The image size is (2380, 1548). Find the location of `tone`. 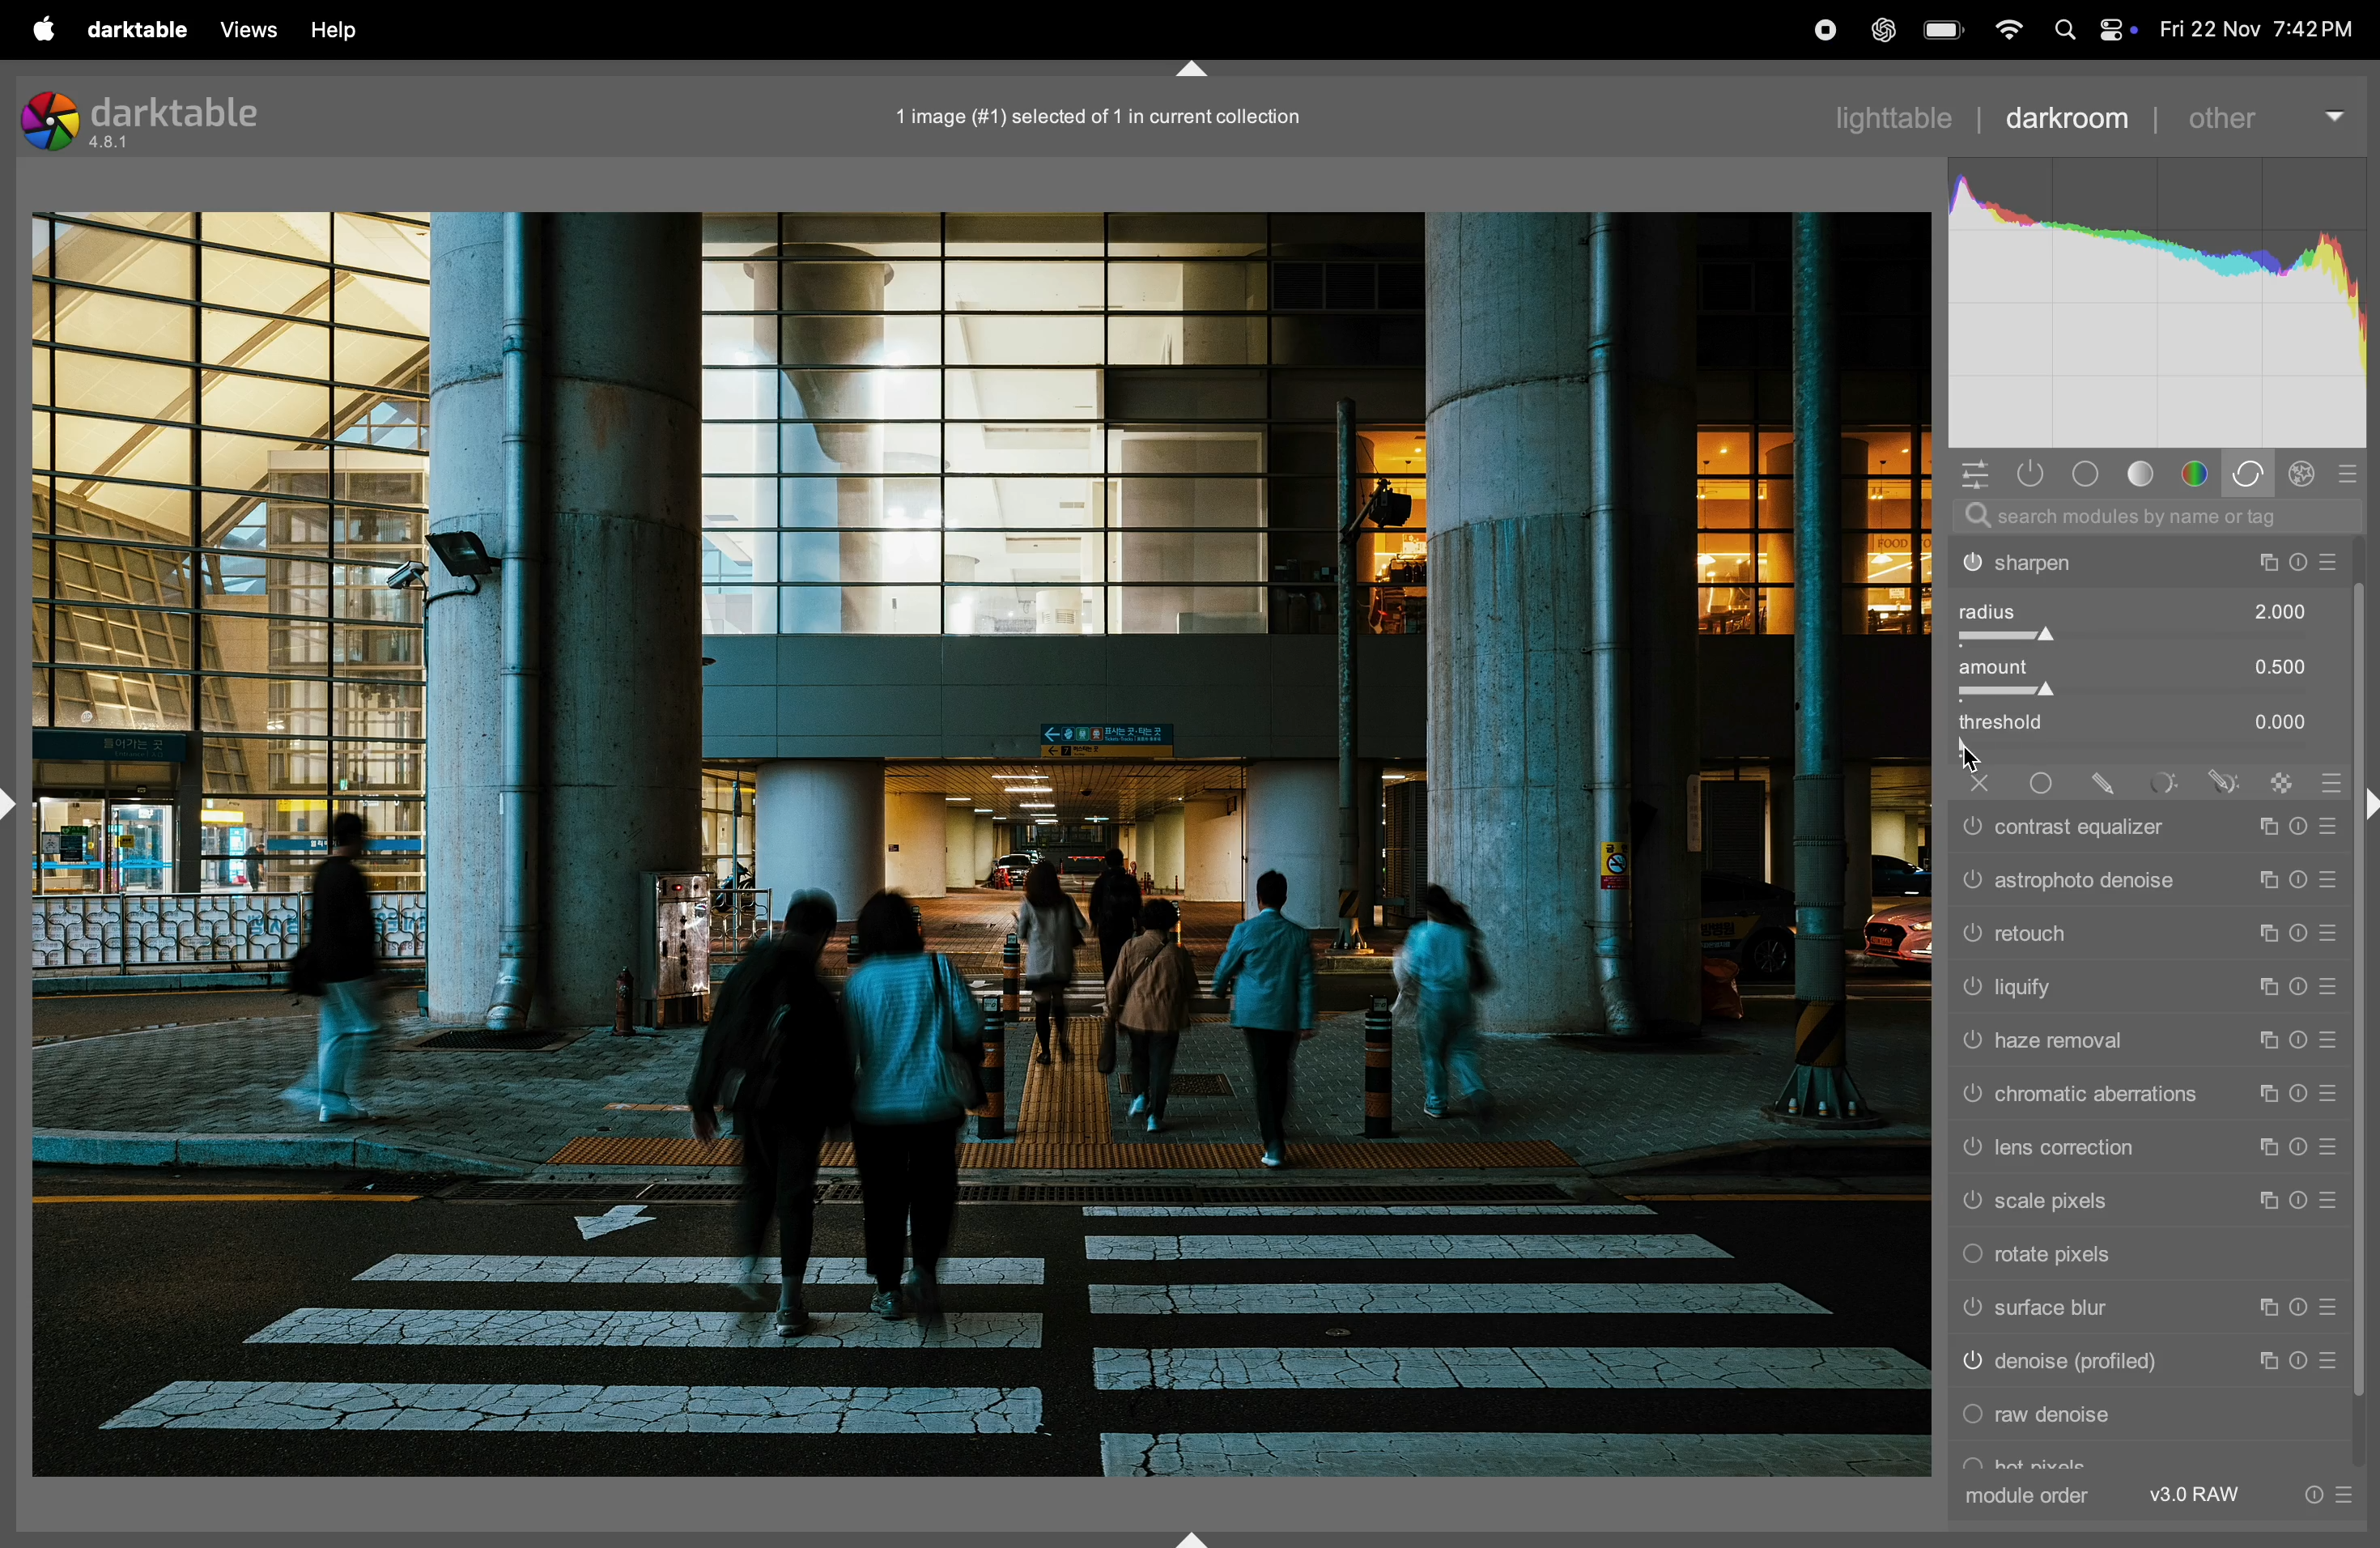

tone is located at coordinates (2145, 473).